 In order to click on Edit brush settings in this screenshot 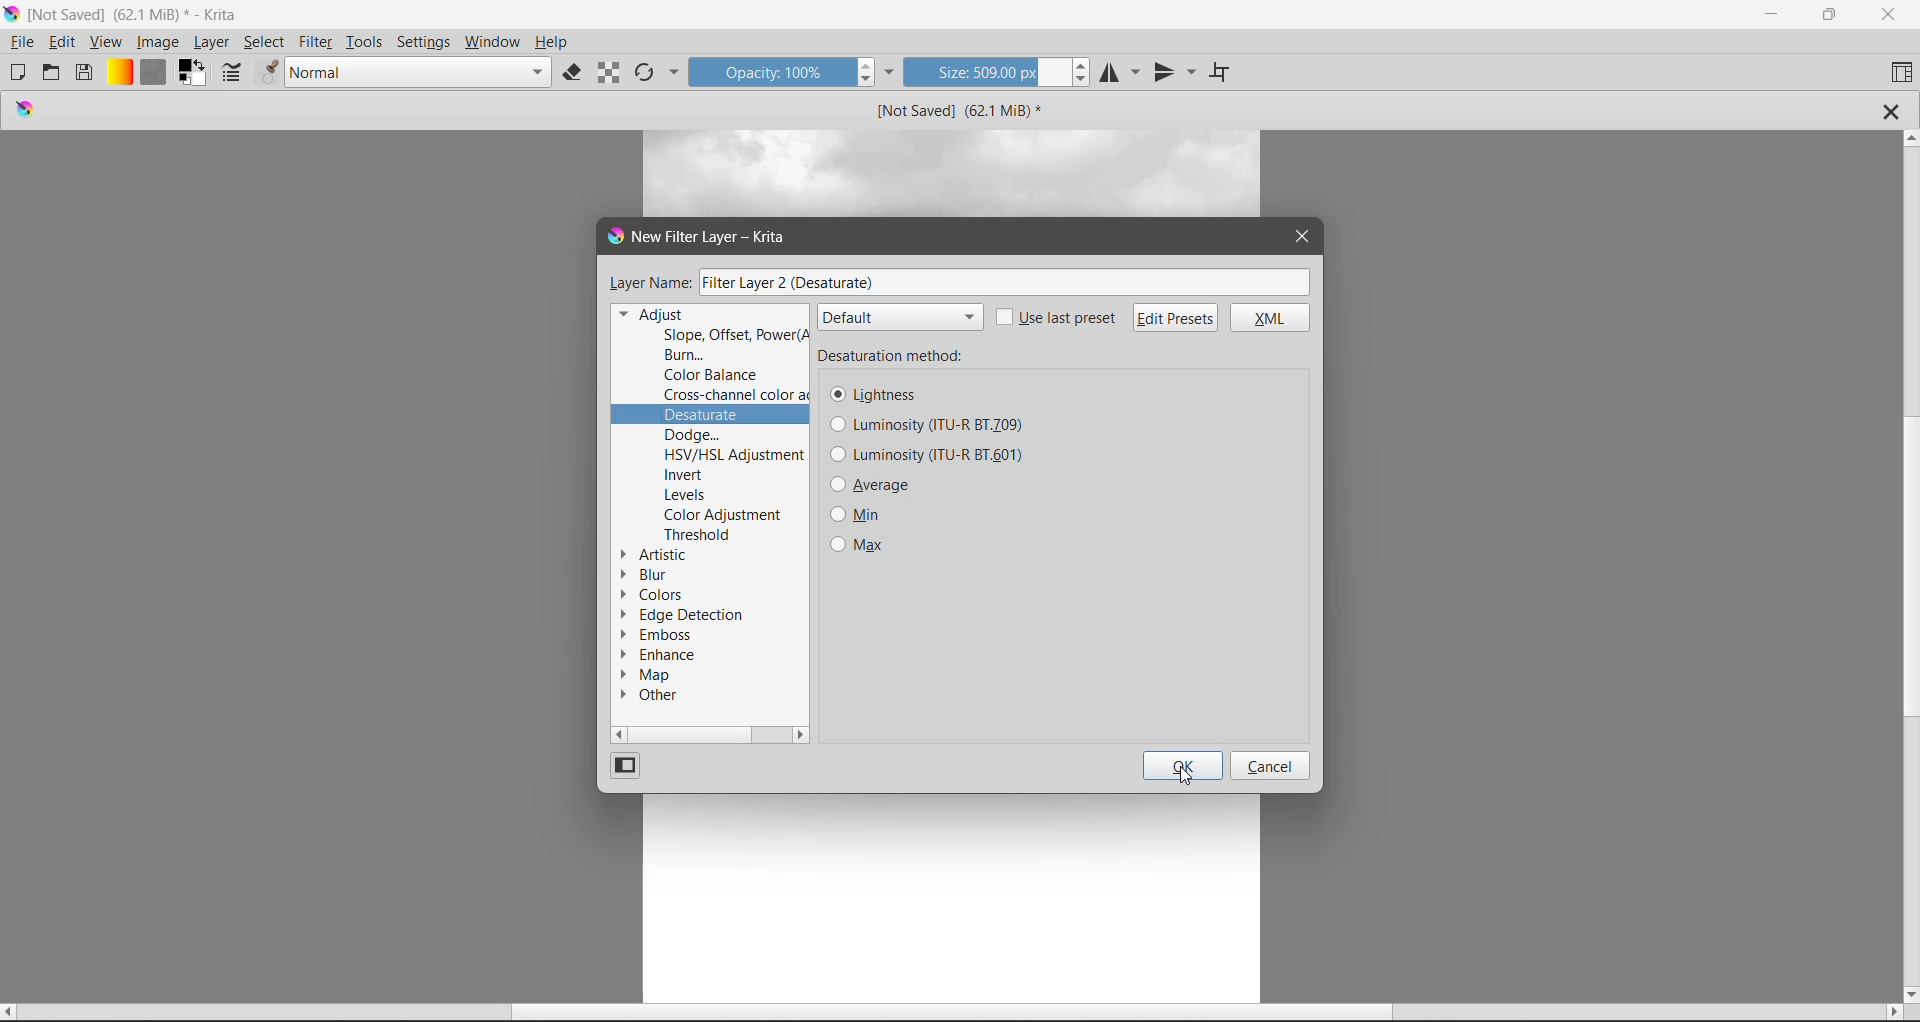, I will do `click(232, 74)`.